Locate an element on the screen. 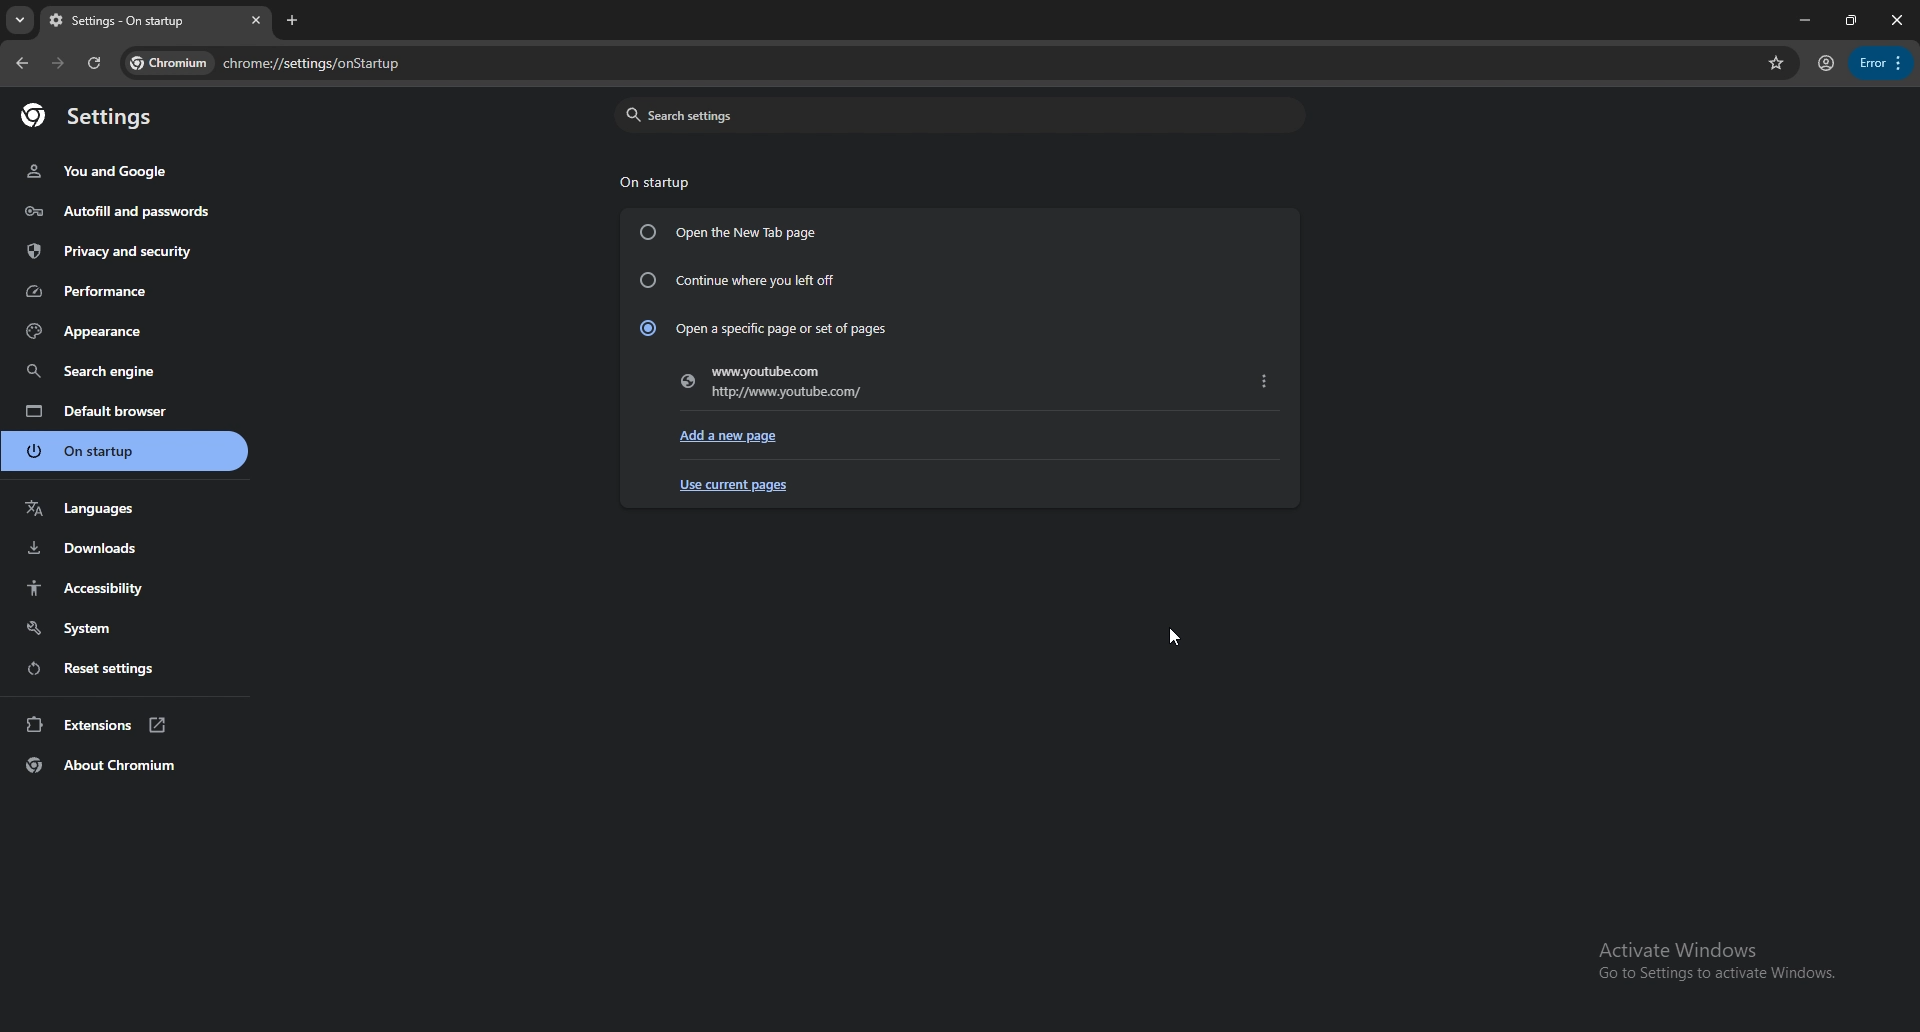 This screenshot has width=1920, height=1032. appearance is located at coordinates (127, 331).